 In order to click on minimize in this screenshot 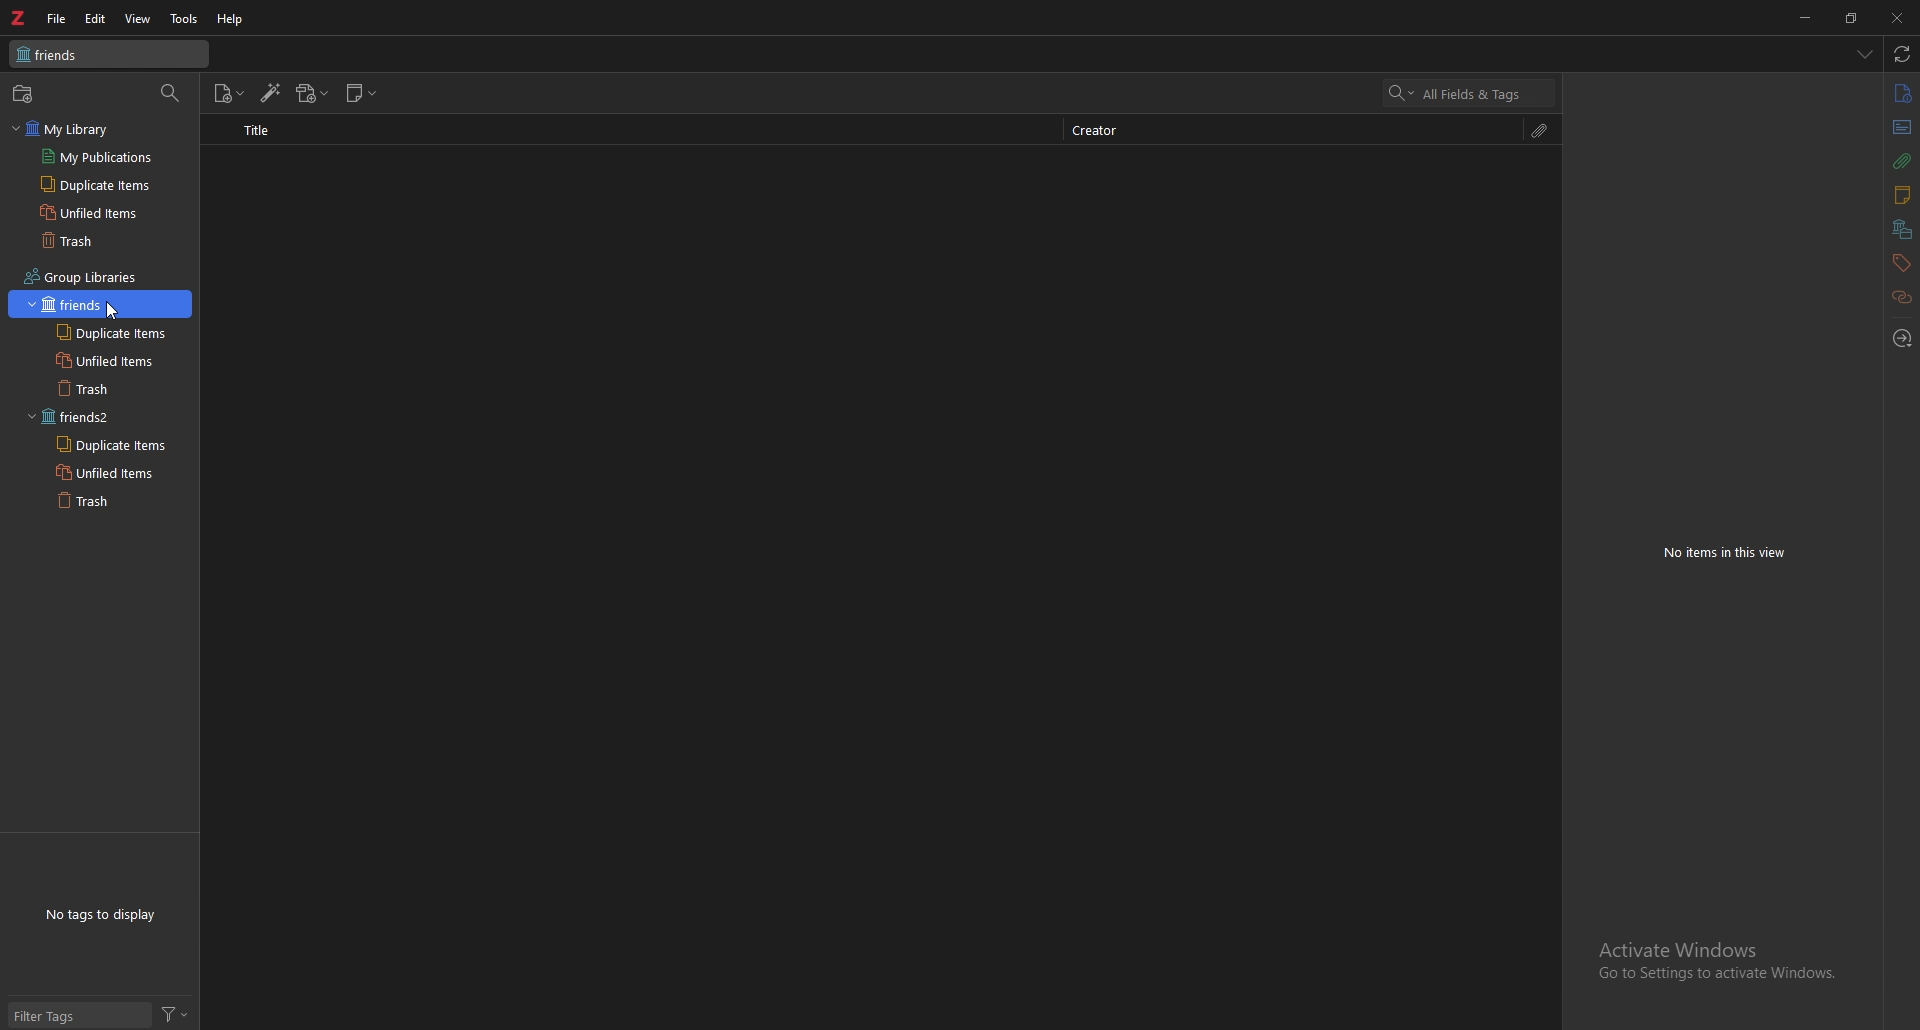, I will do `click(1803, 19)`.